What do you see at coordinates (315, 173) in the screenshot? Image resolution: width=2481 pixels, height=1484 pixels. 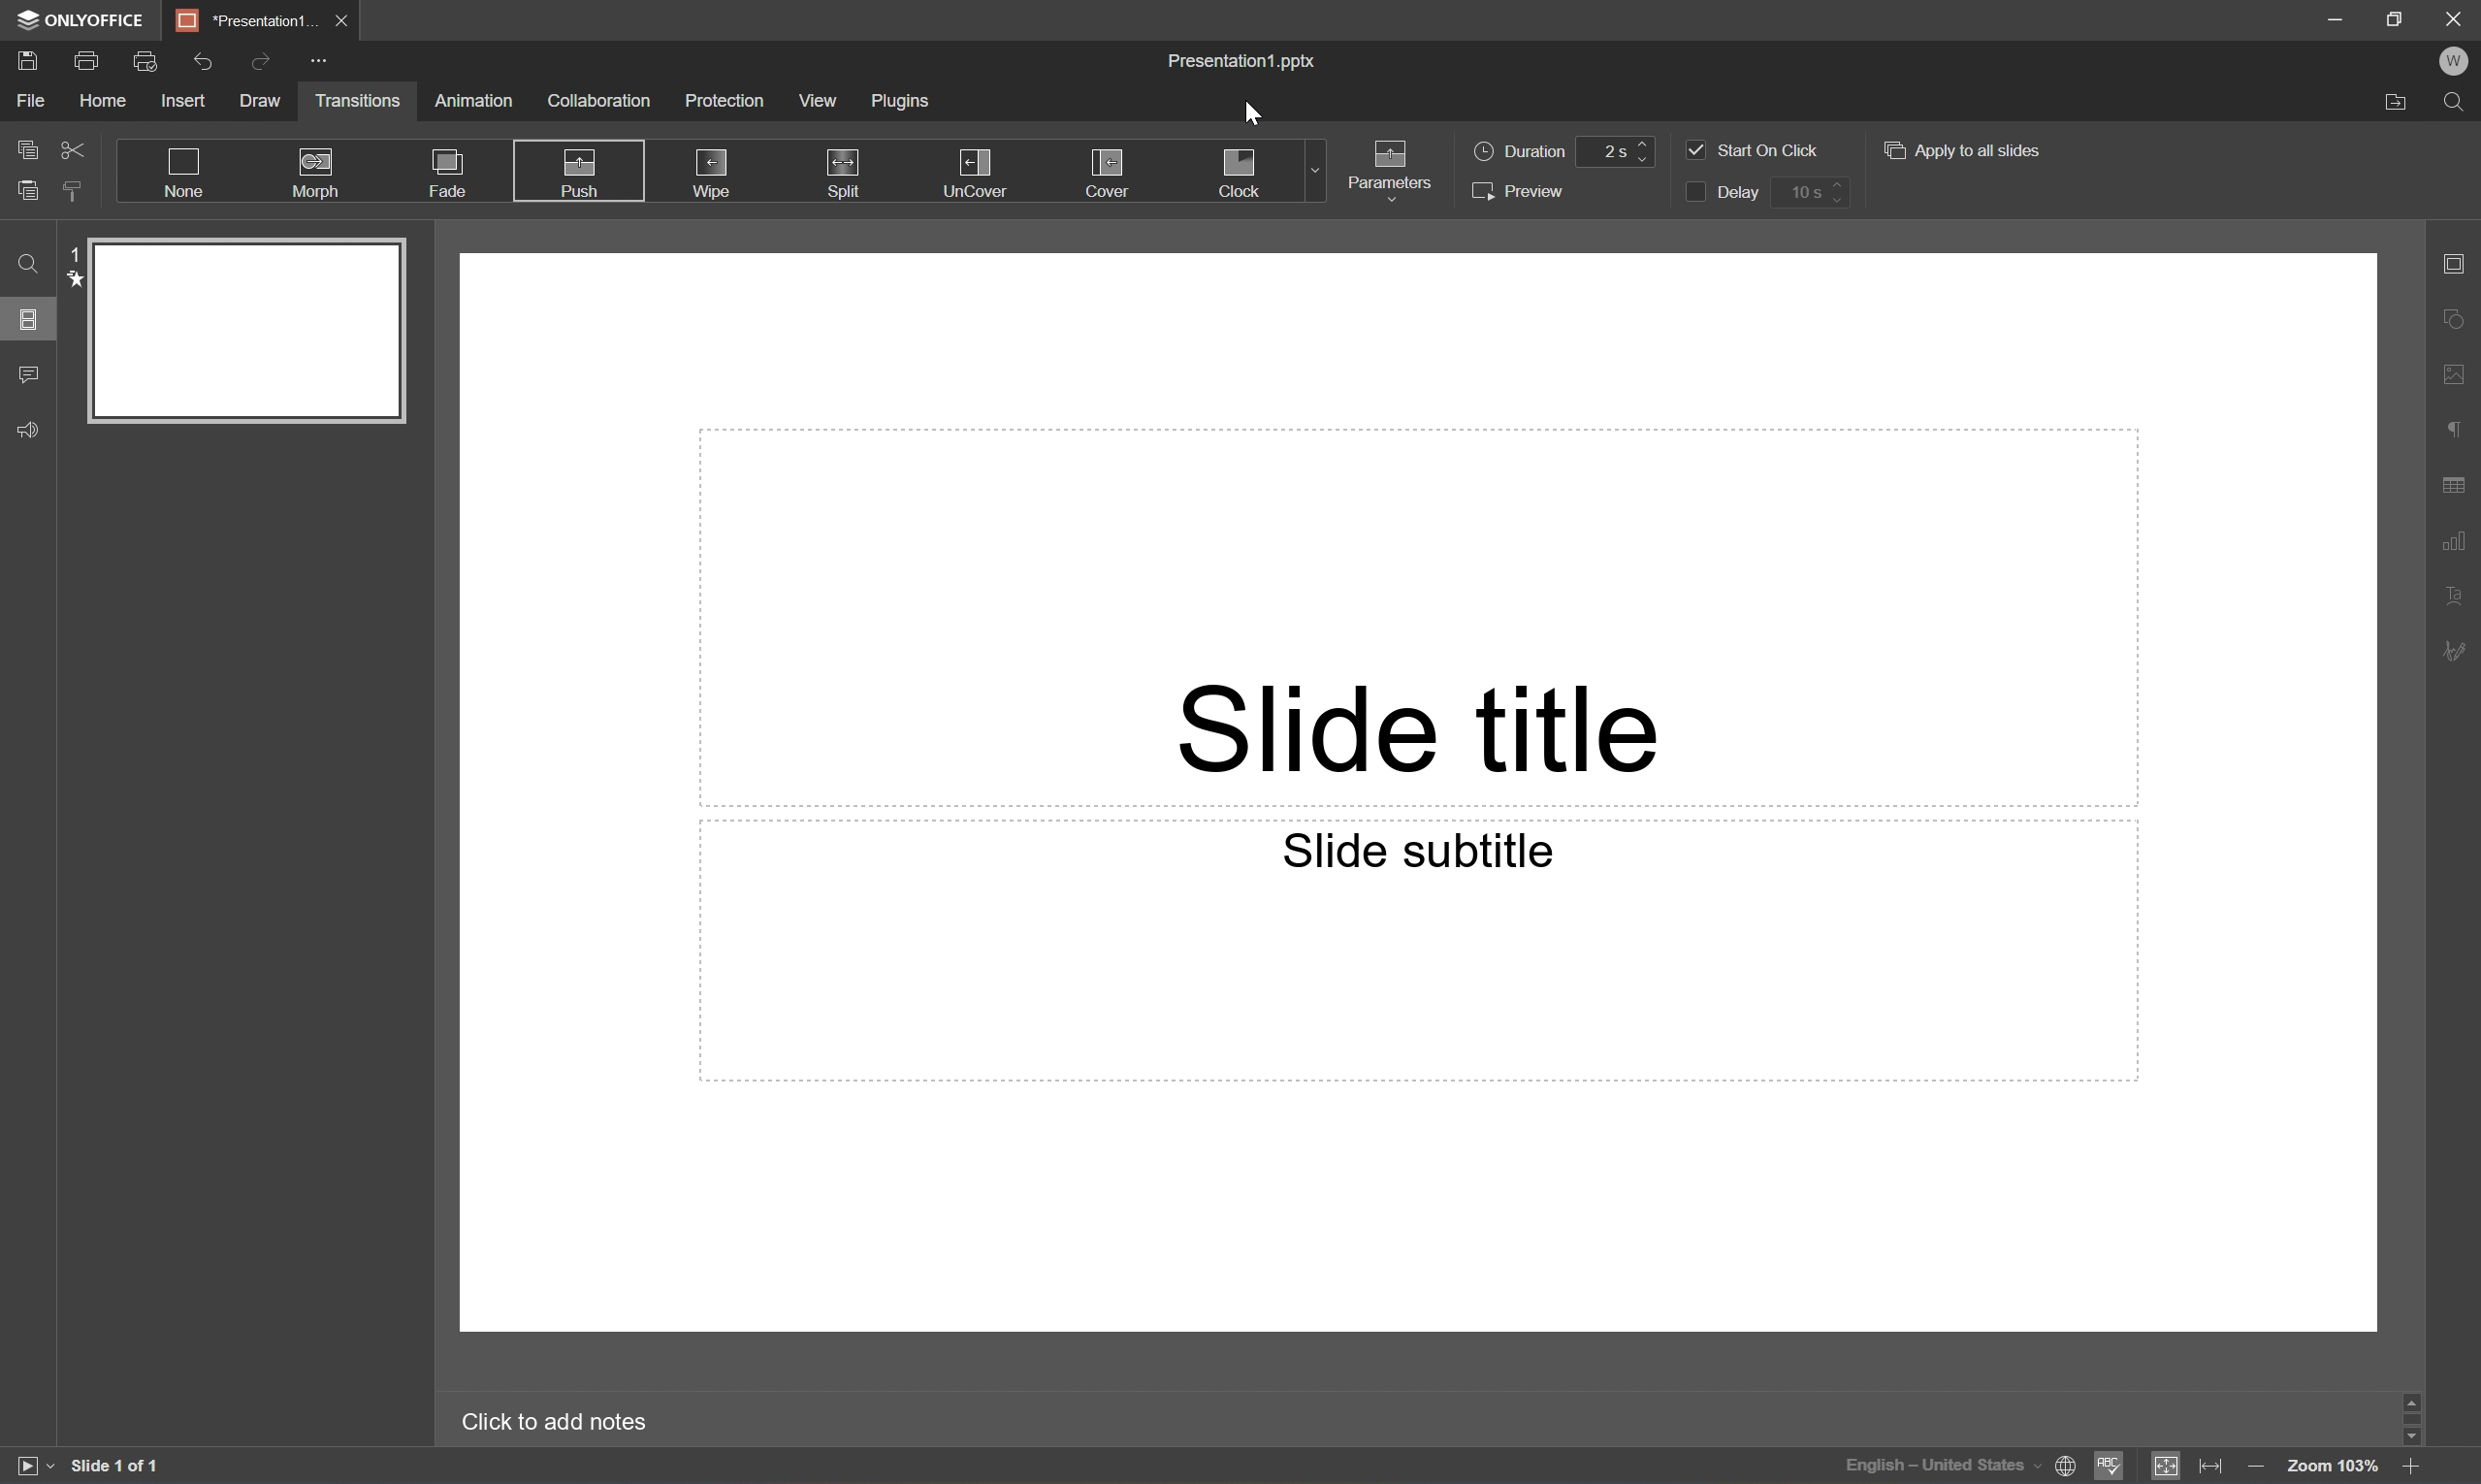 I see `Morph` at bounding box center [315, 173].